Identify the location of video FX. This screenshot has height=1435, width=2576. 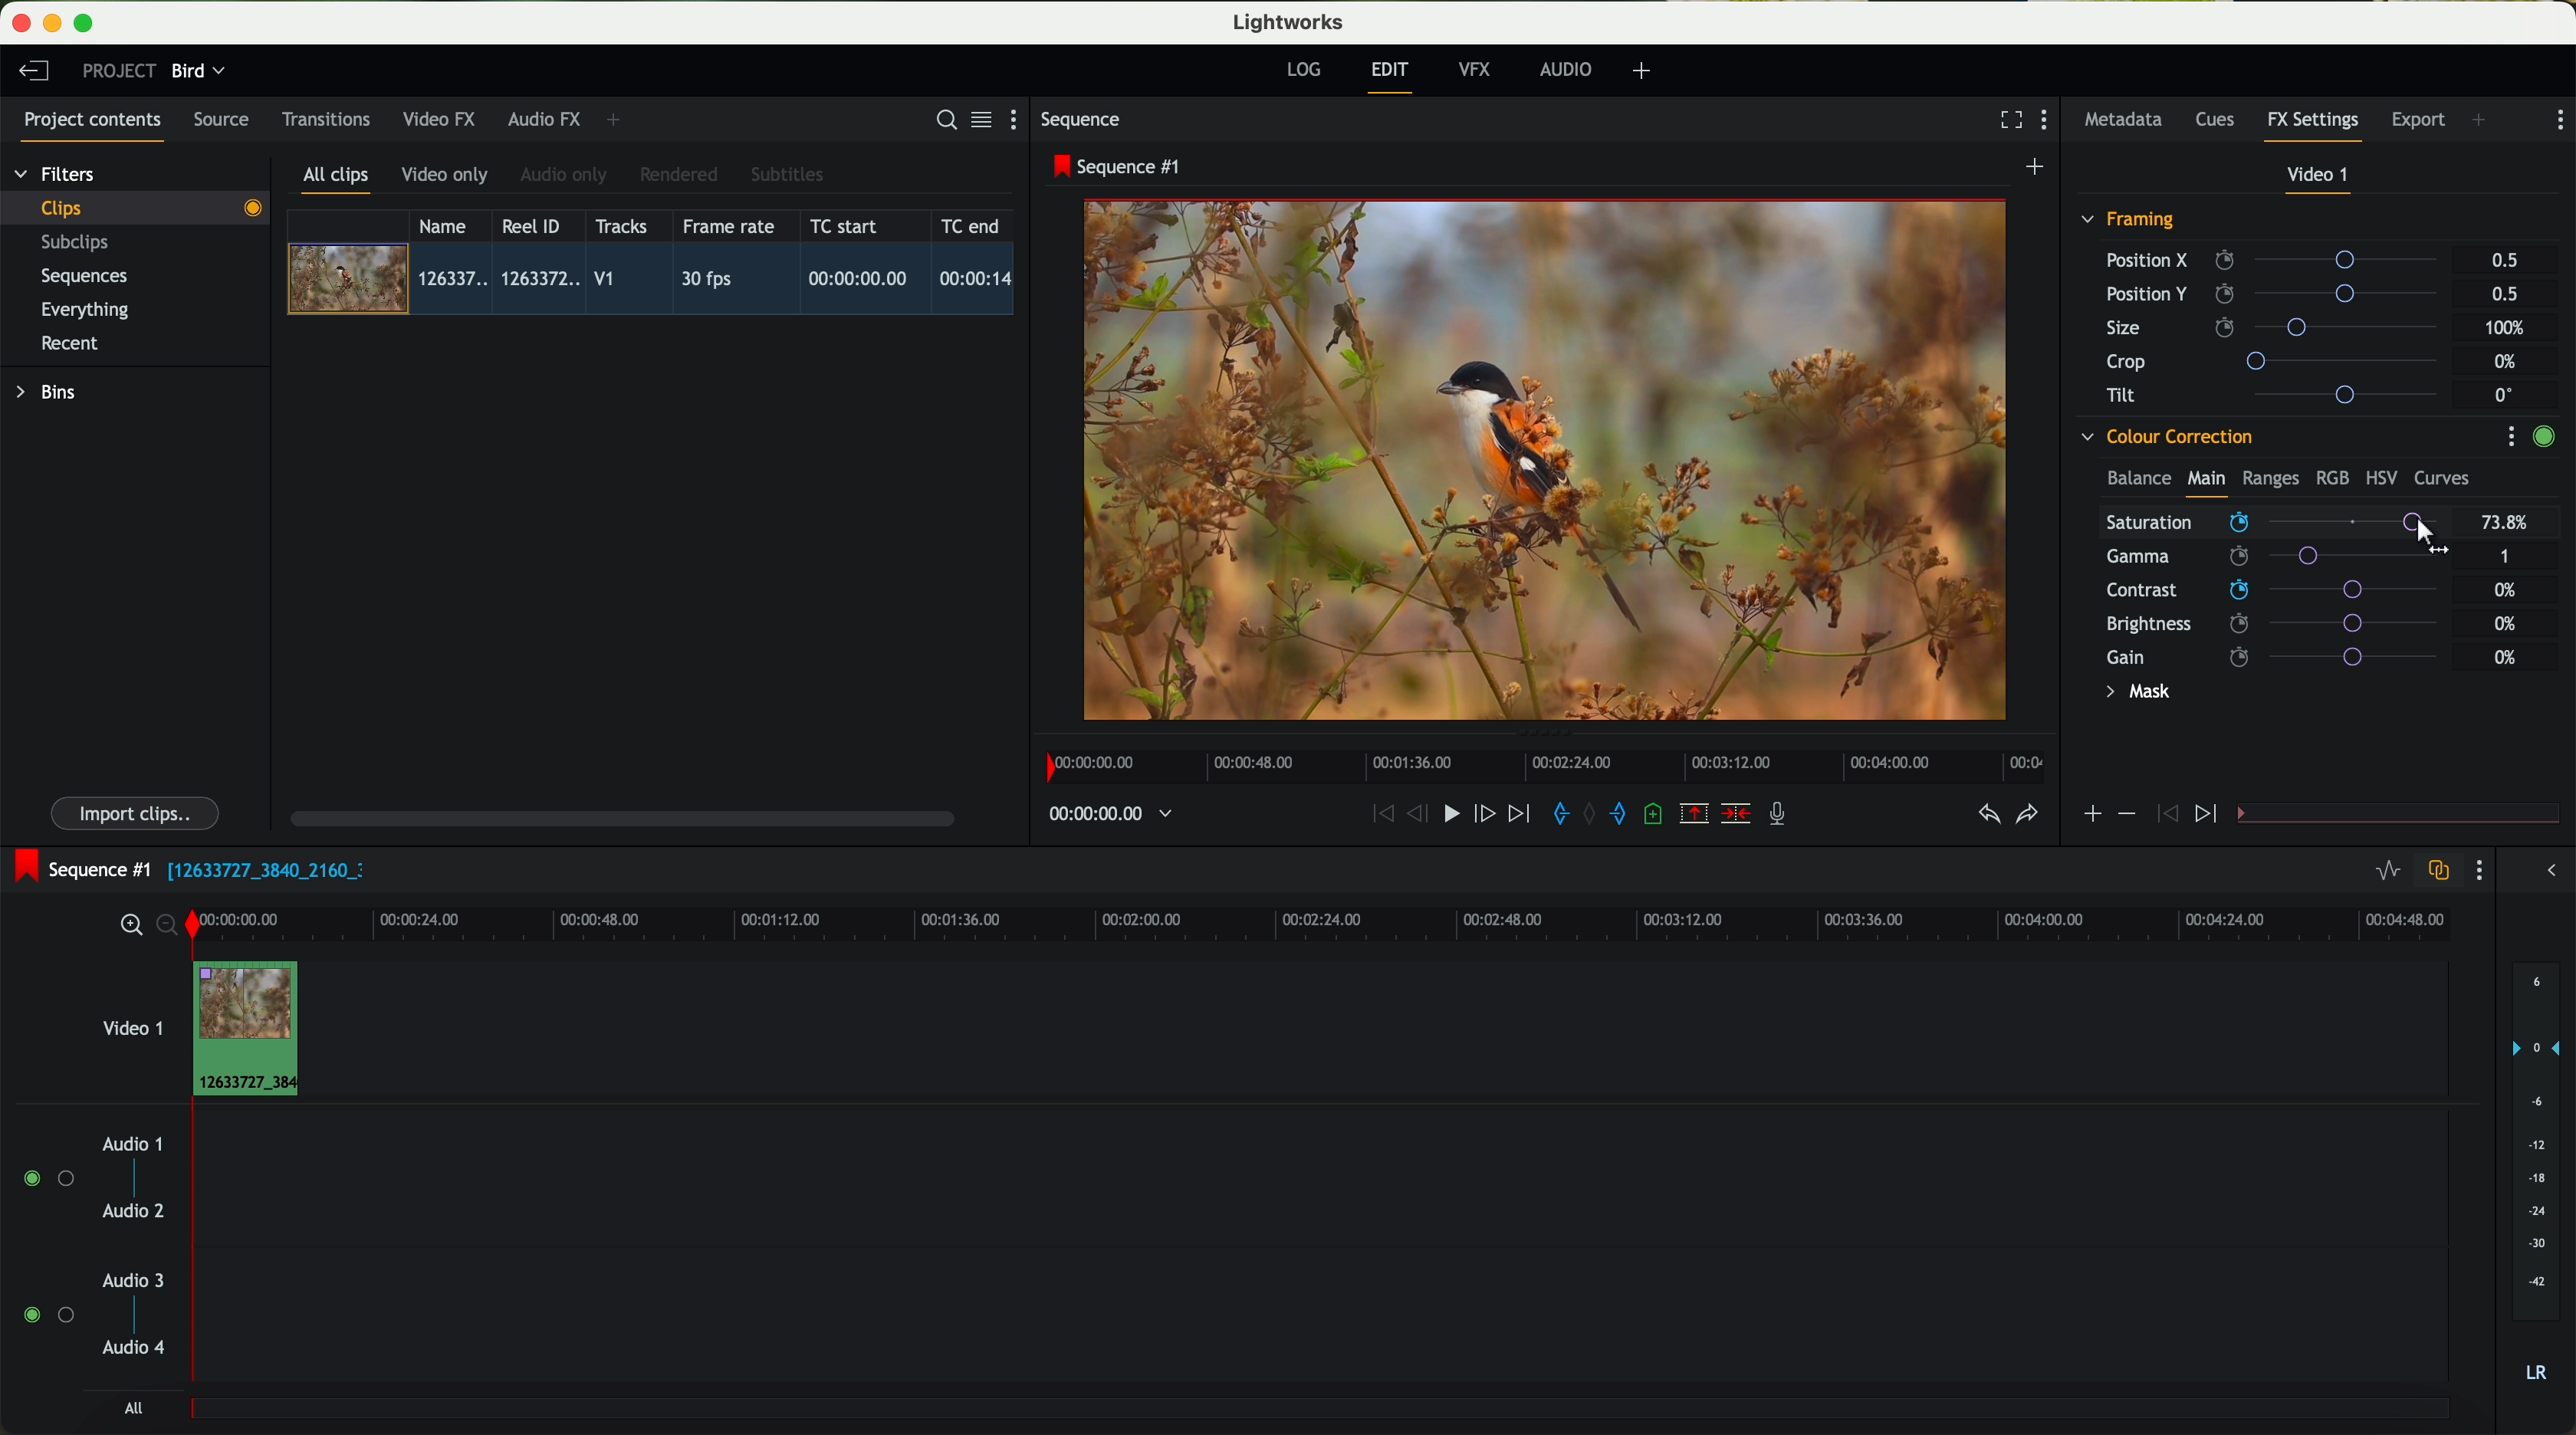
(444, 119).